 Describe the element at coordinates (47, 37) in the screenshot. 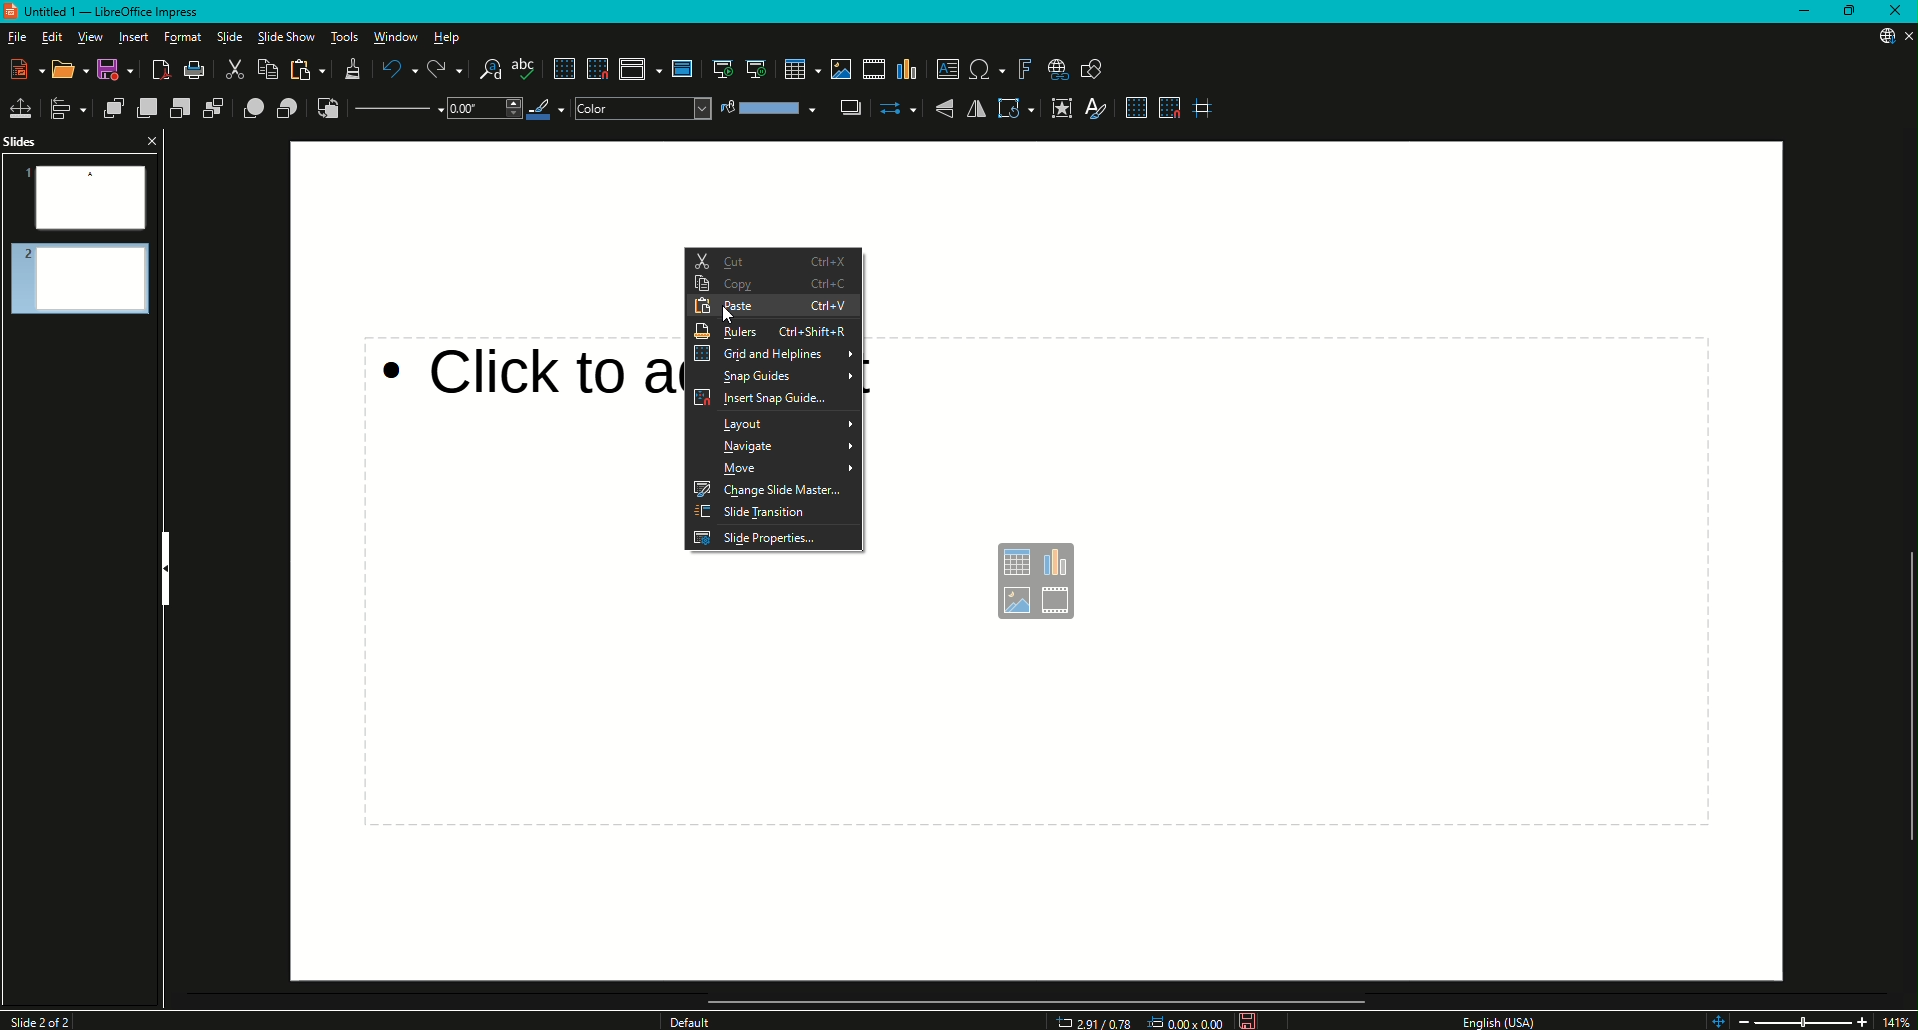

I see `Edit` at that location.